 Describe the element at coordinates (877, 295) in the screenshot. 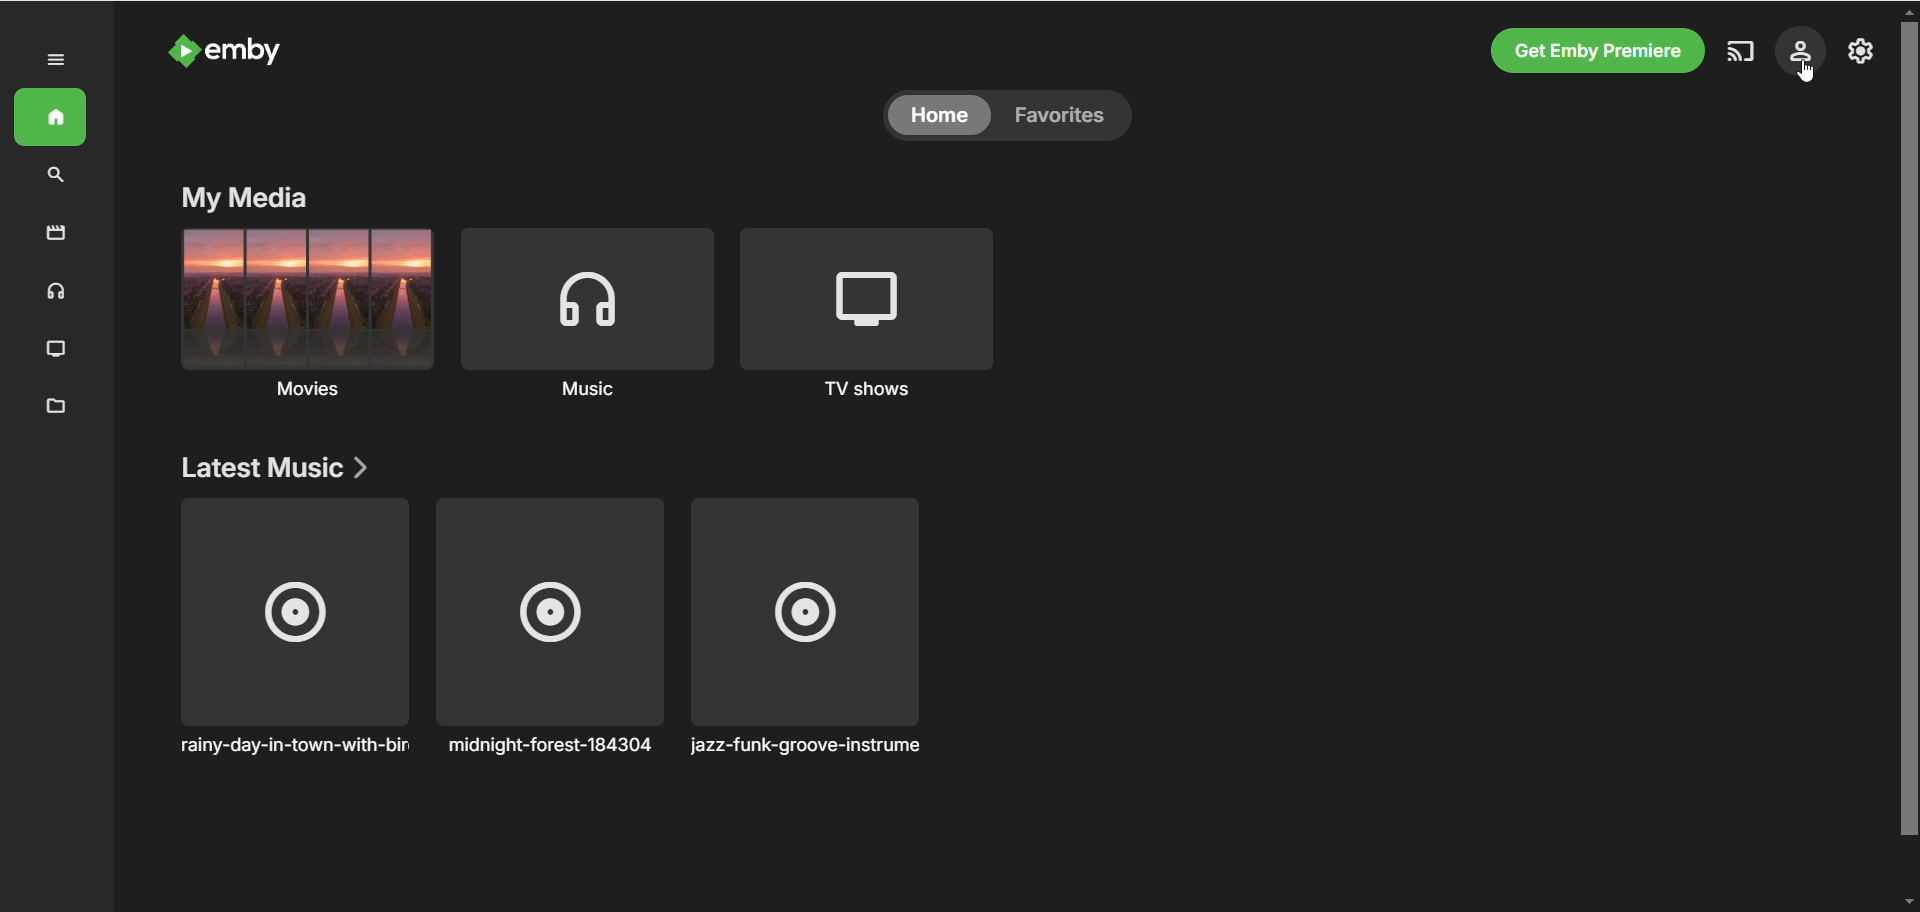

I see `TV shows` at that location.